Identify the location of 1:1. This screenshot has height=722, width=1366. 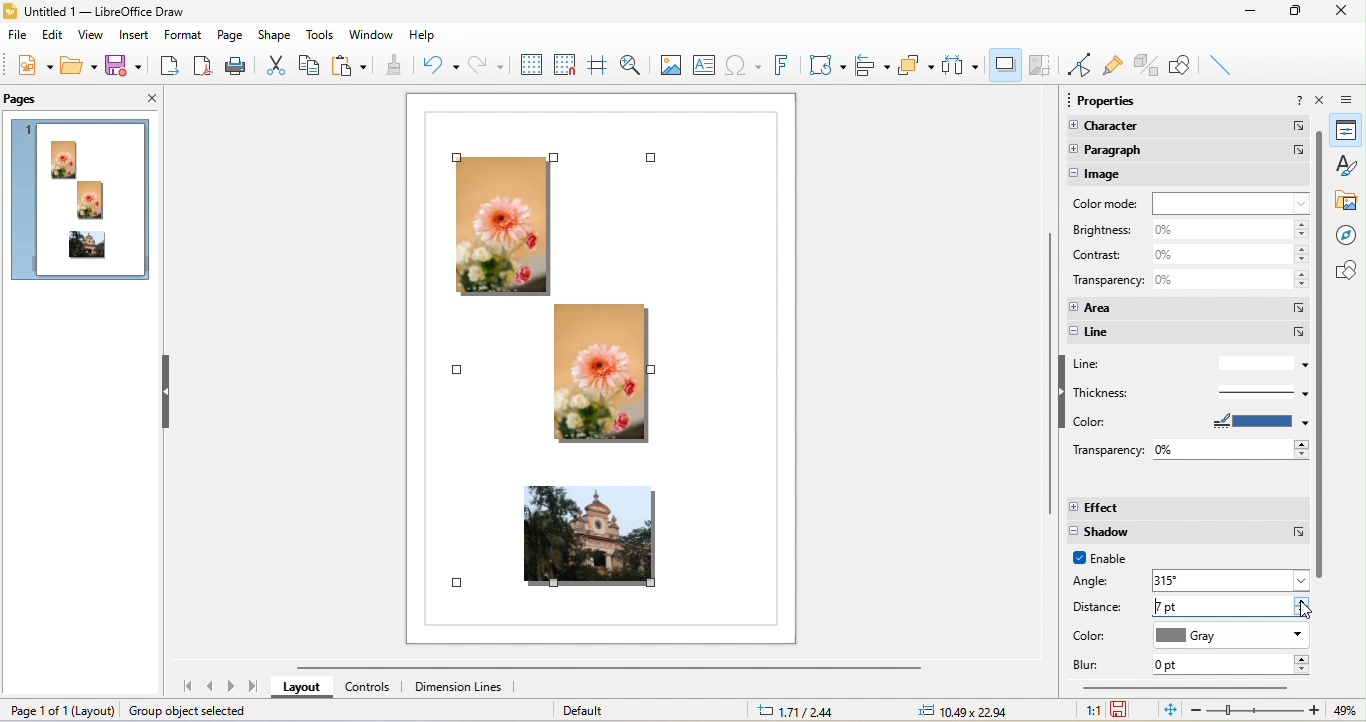
(1086, 710).